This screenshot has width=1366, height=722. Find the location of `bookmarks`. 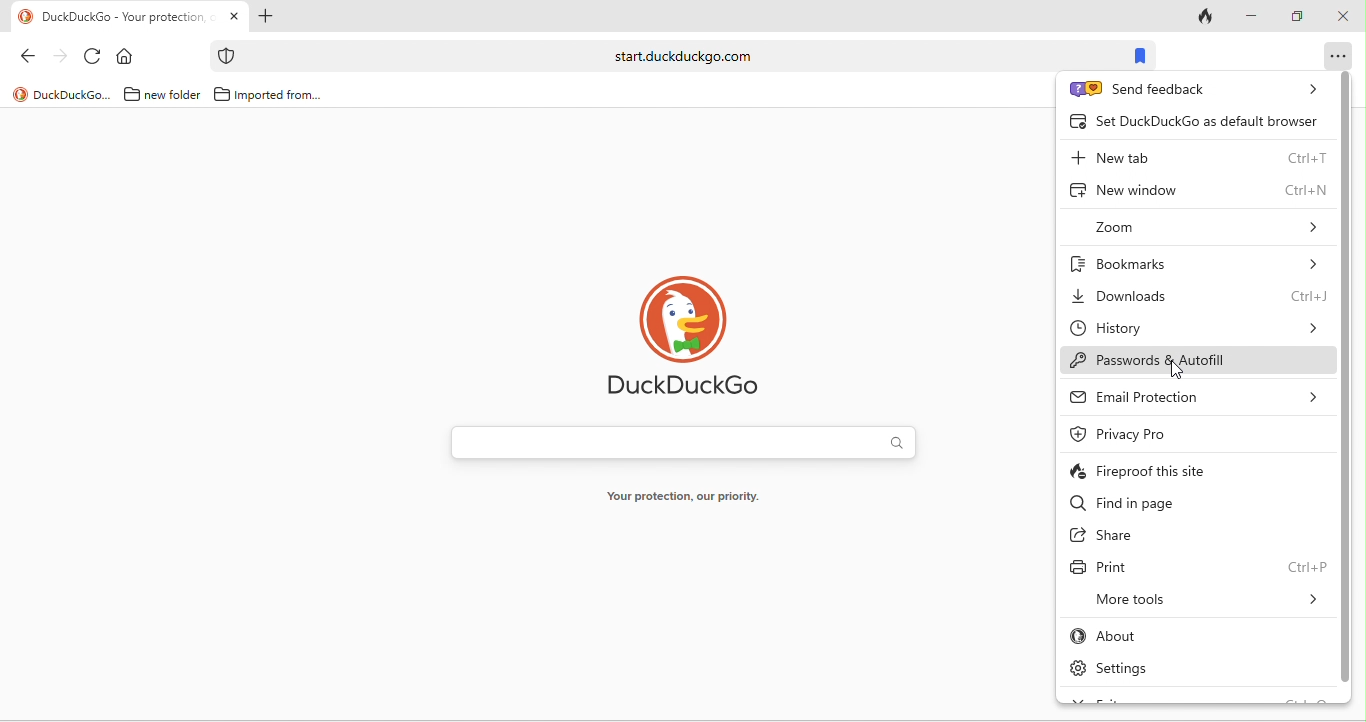

bookmarks is located at coordinates (1187, 267).